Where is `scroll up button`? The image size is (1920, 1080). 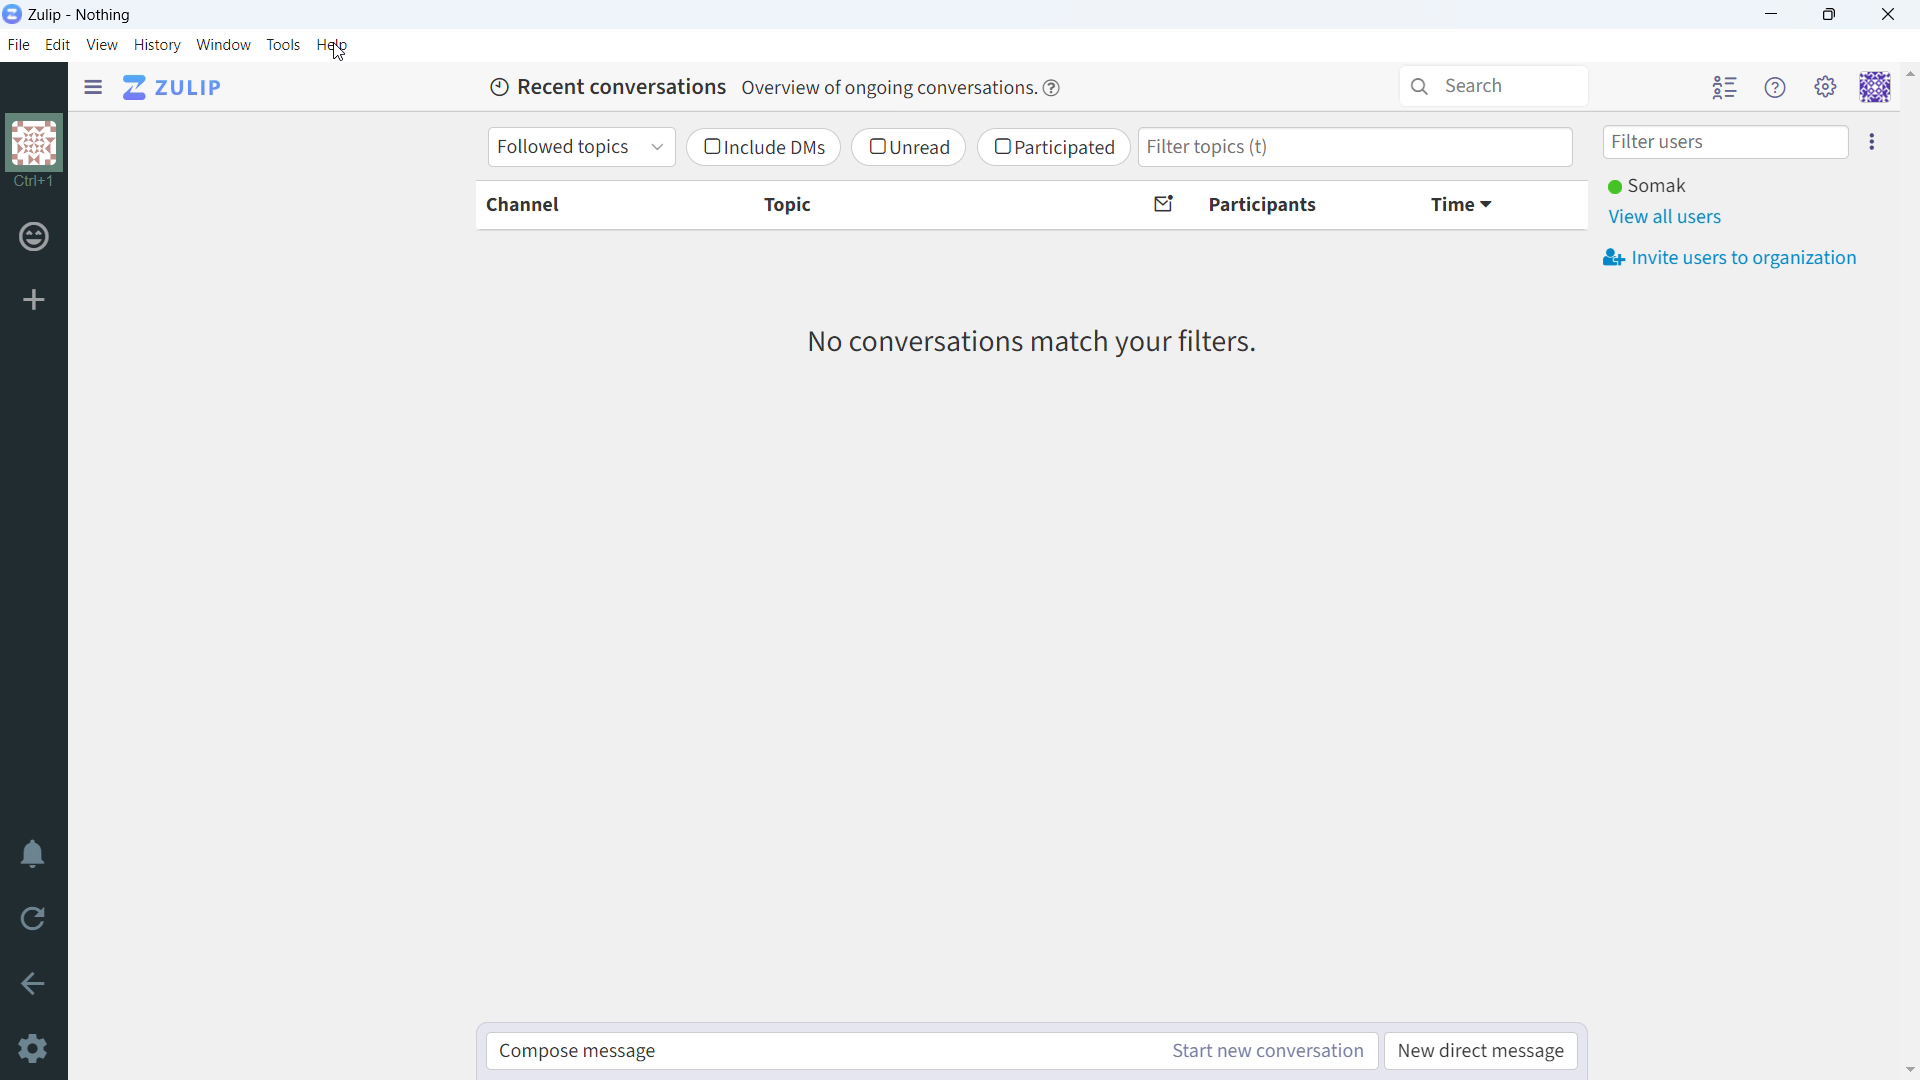 scroll up button is located at coordinates (1908, 73).